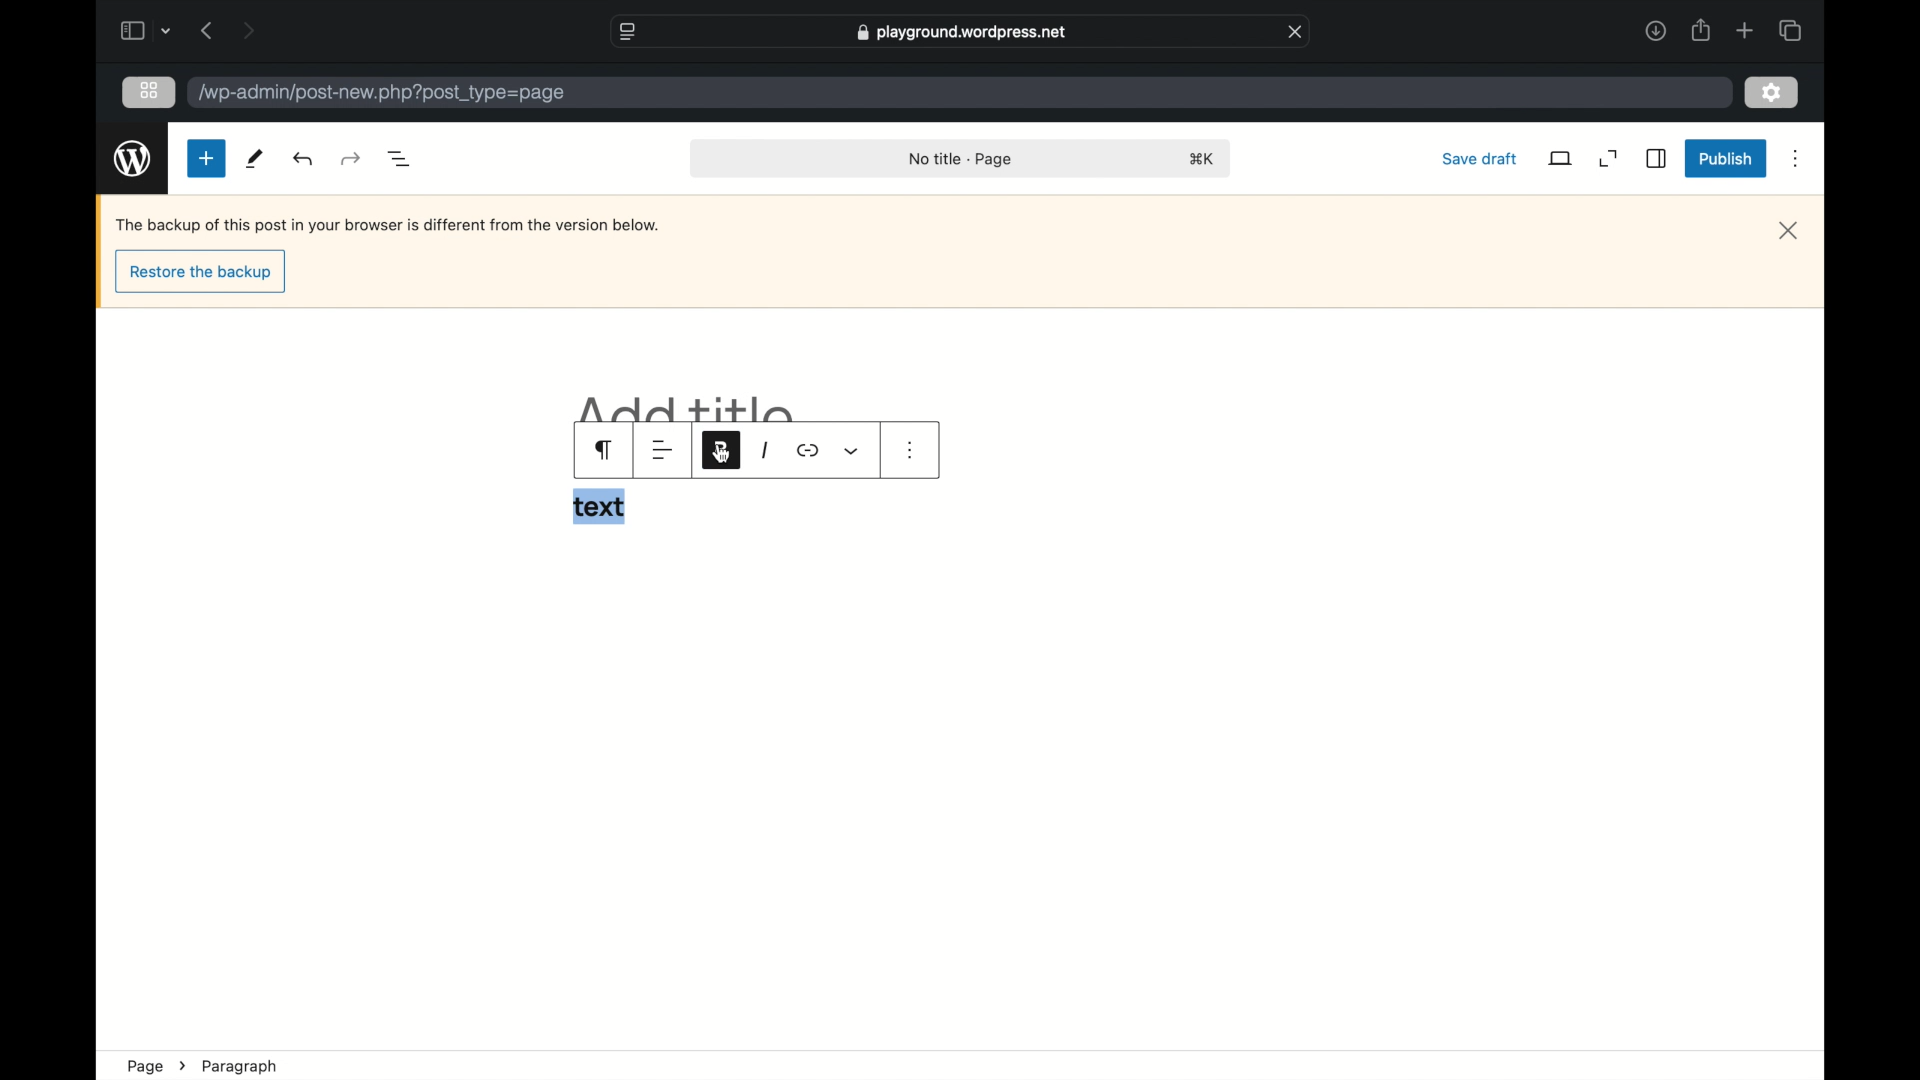  Describe the element at coordinates (1478, 158) in the screenshot. I see `save draft` at that location.